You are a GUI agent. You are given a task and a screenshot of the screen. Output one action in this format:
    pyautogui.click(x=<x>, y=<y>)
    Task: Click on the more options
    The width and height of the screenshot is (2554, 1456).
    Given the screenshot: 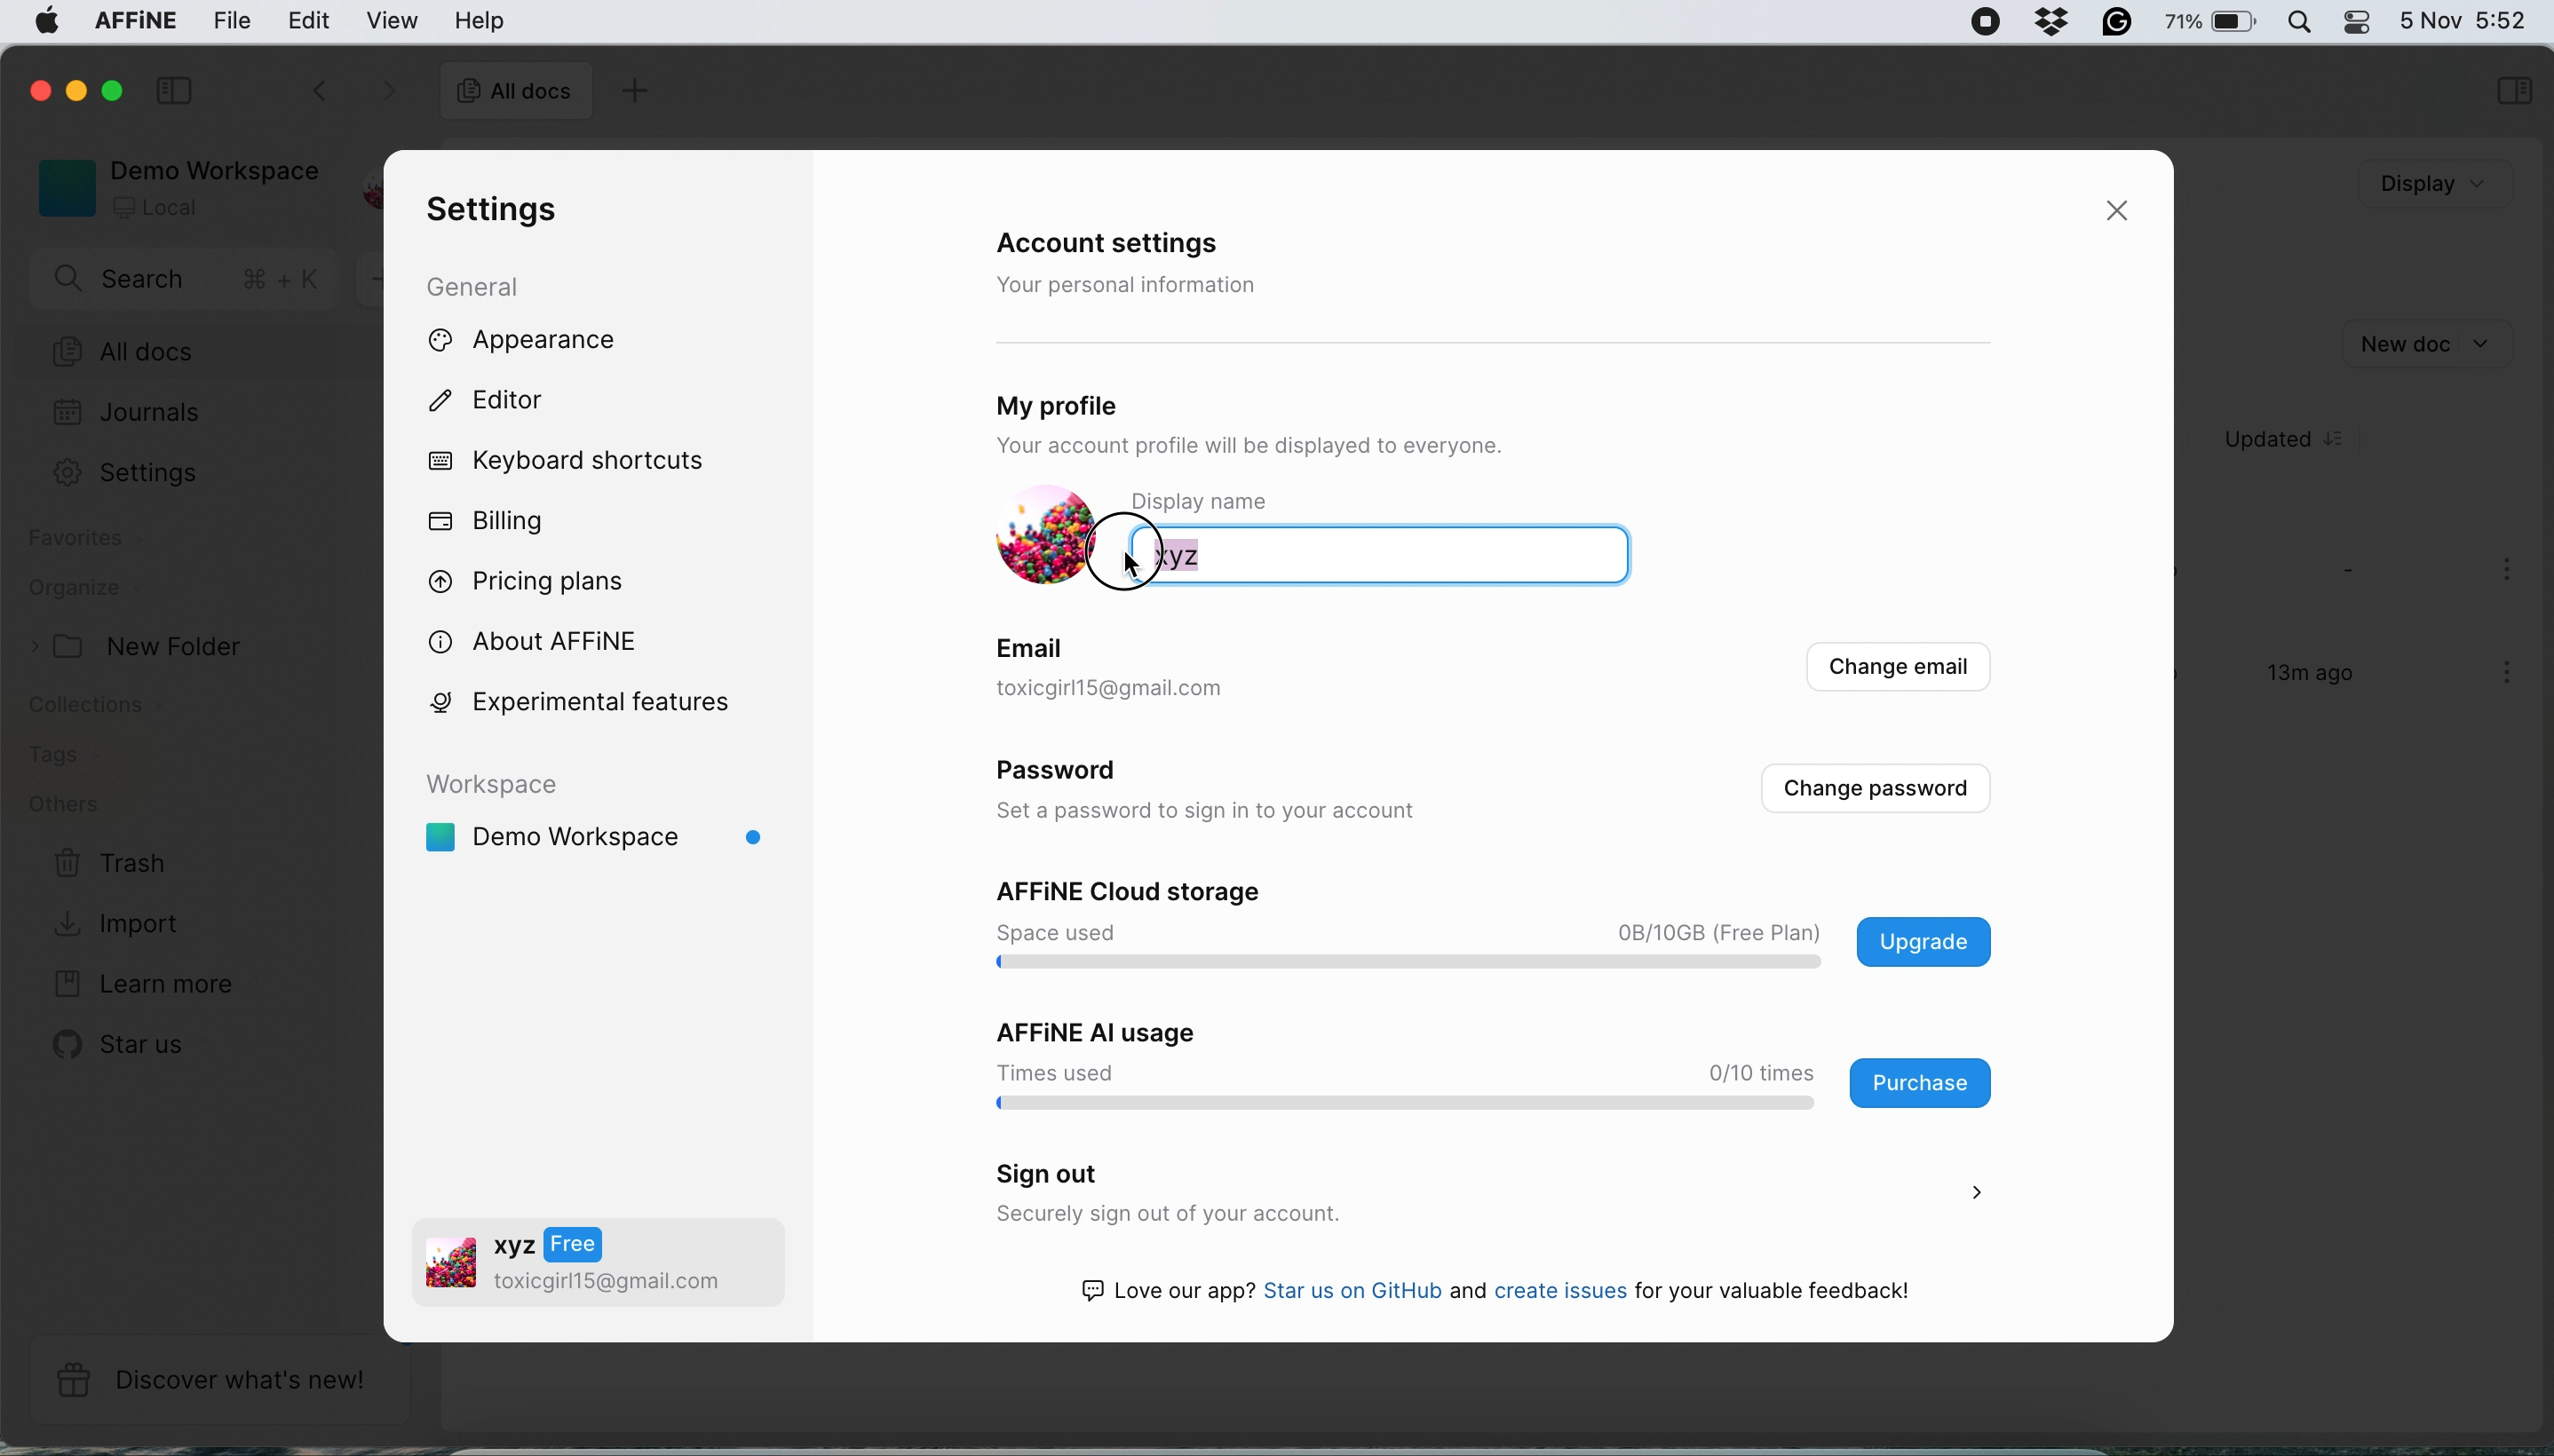 What is the action you would take?
    pyautogui.click(x=2511, y=572)
    